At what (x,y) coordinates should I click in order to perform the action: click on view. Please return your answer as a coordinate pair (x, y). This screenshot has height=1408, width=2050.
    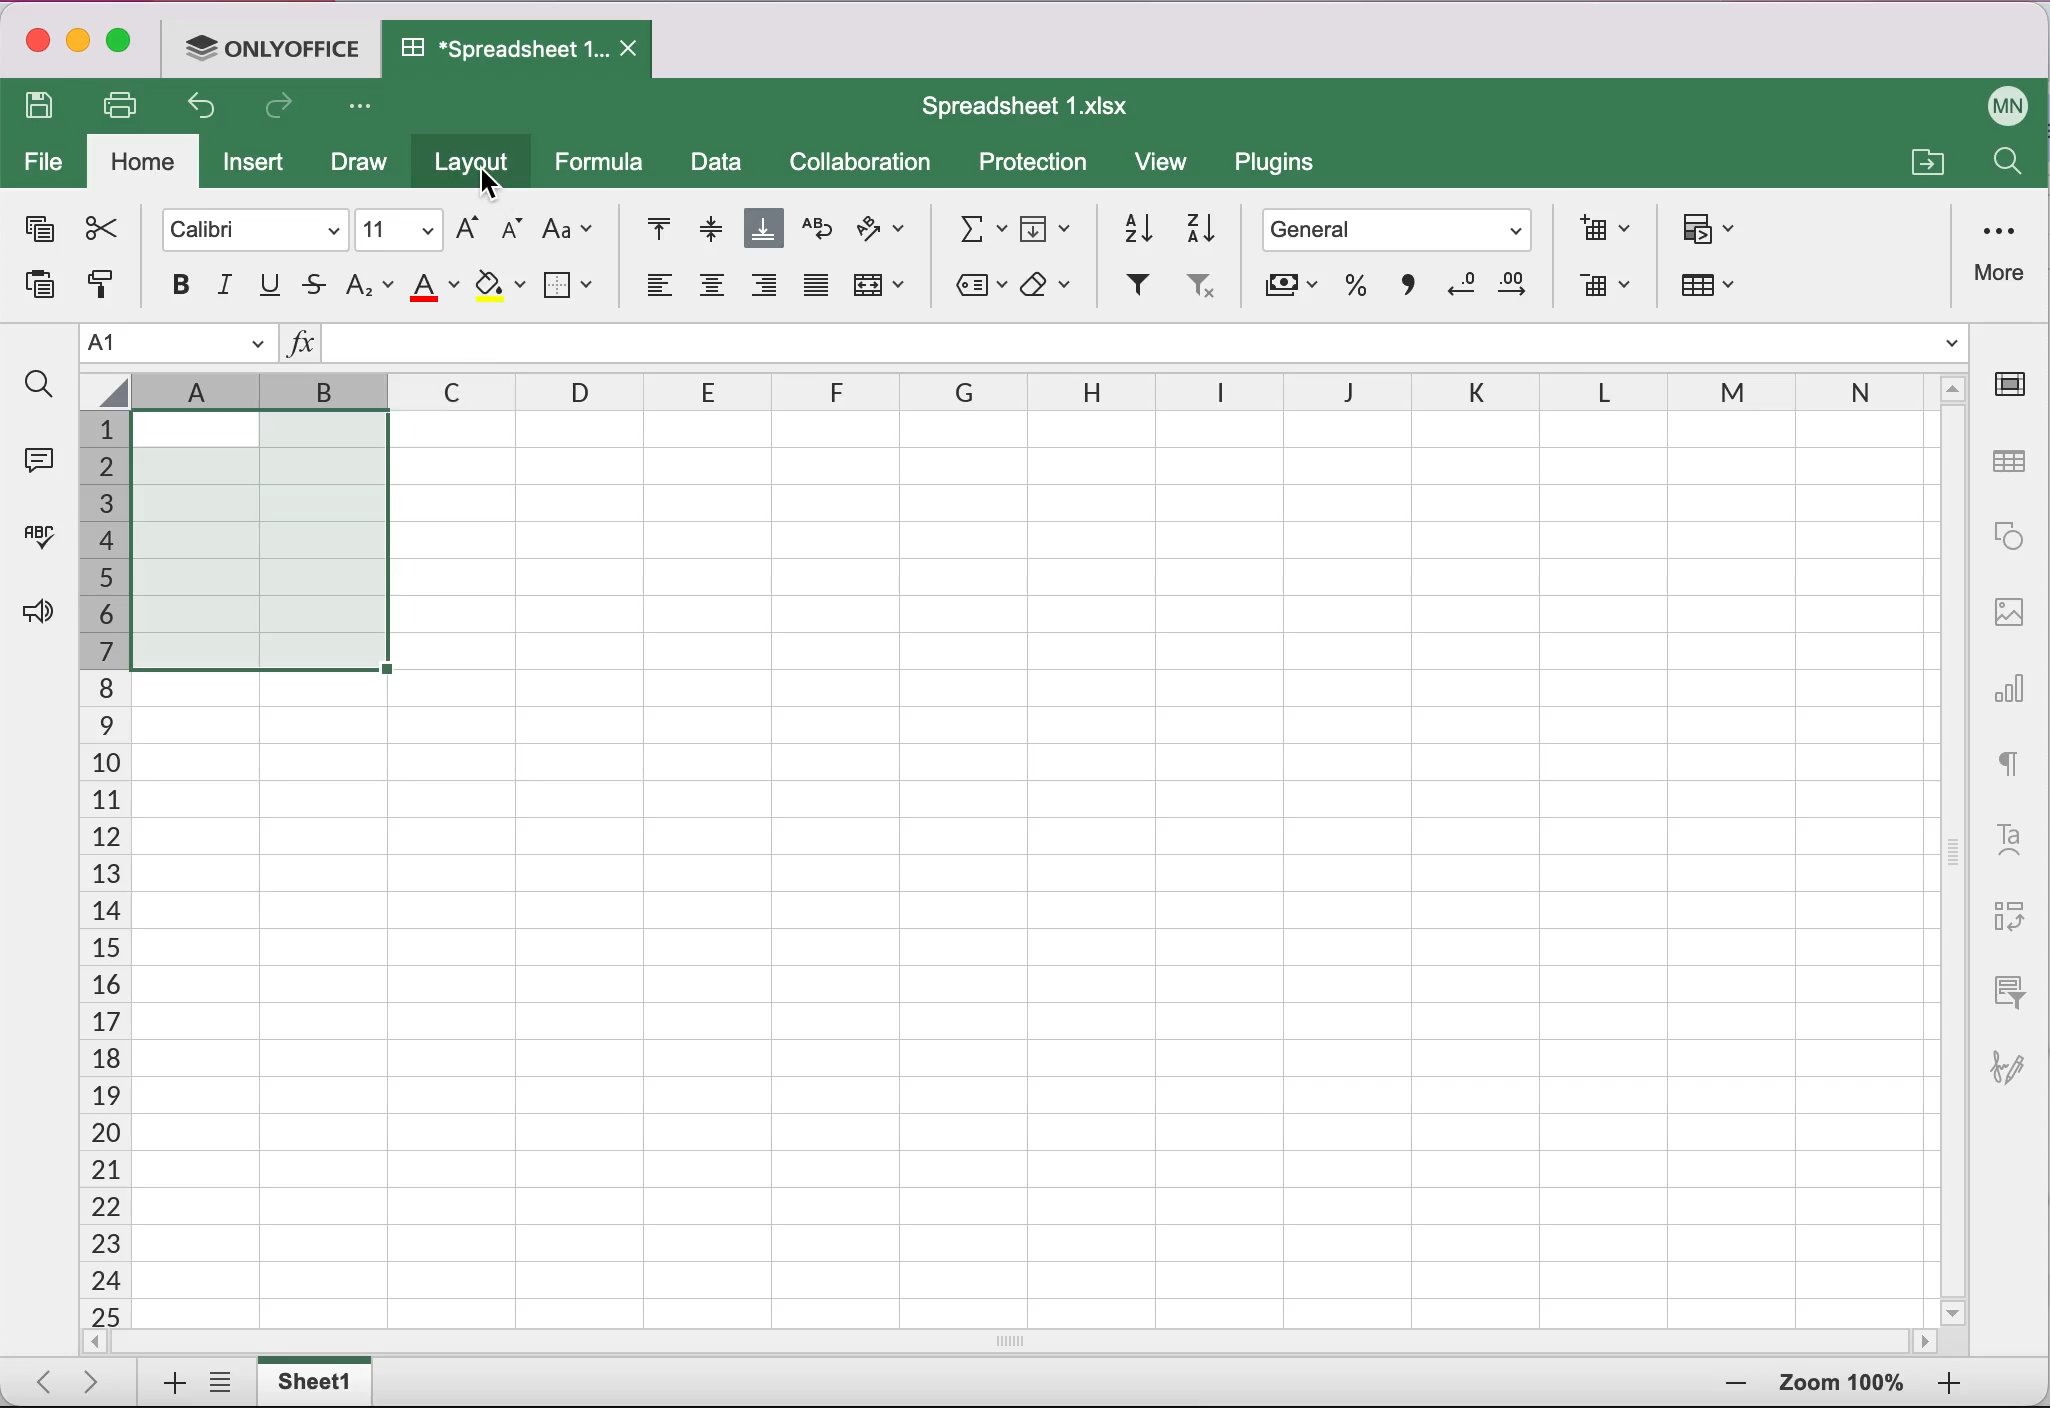
    Looking at the image, I should click on (1170, 166).